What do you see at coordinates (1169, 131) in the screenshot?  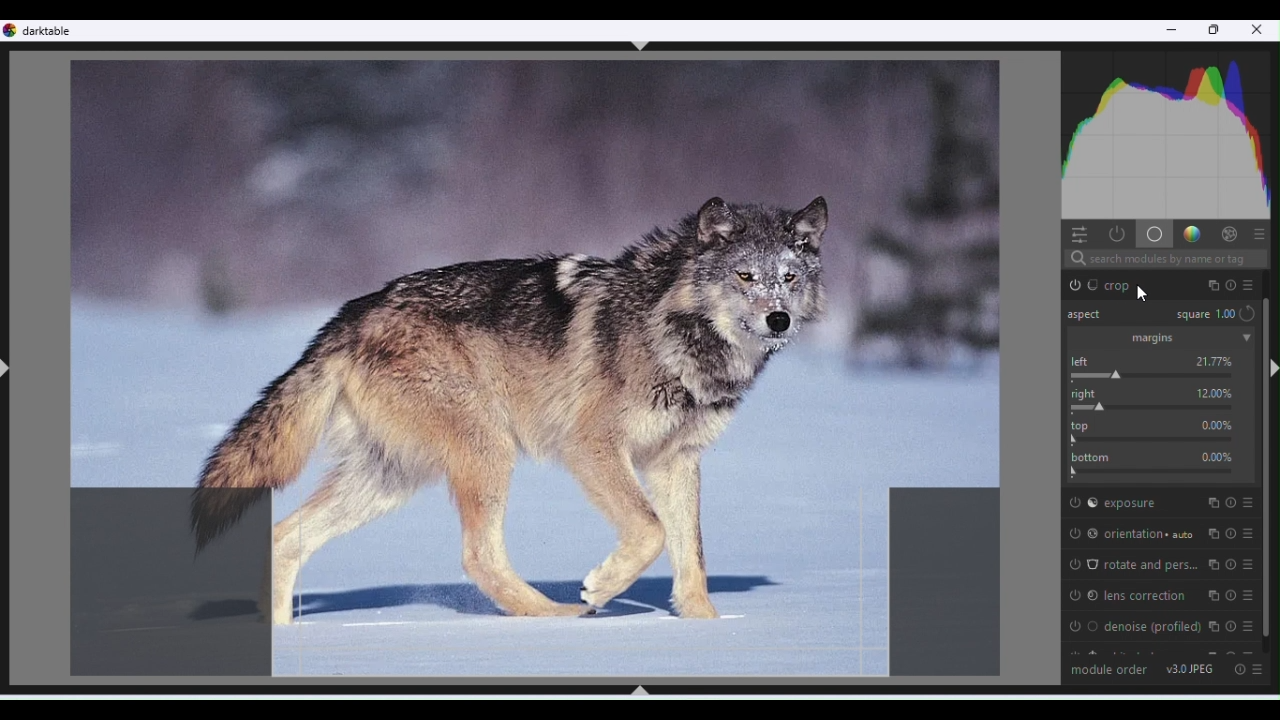 I see `Histogram` at bounding box center [1169, 131].